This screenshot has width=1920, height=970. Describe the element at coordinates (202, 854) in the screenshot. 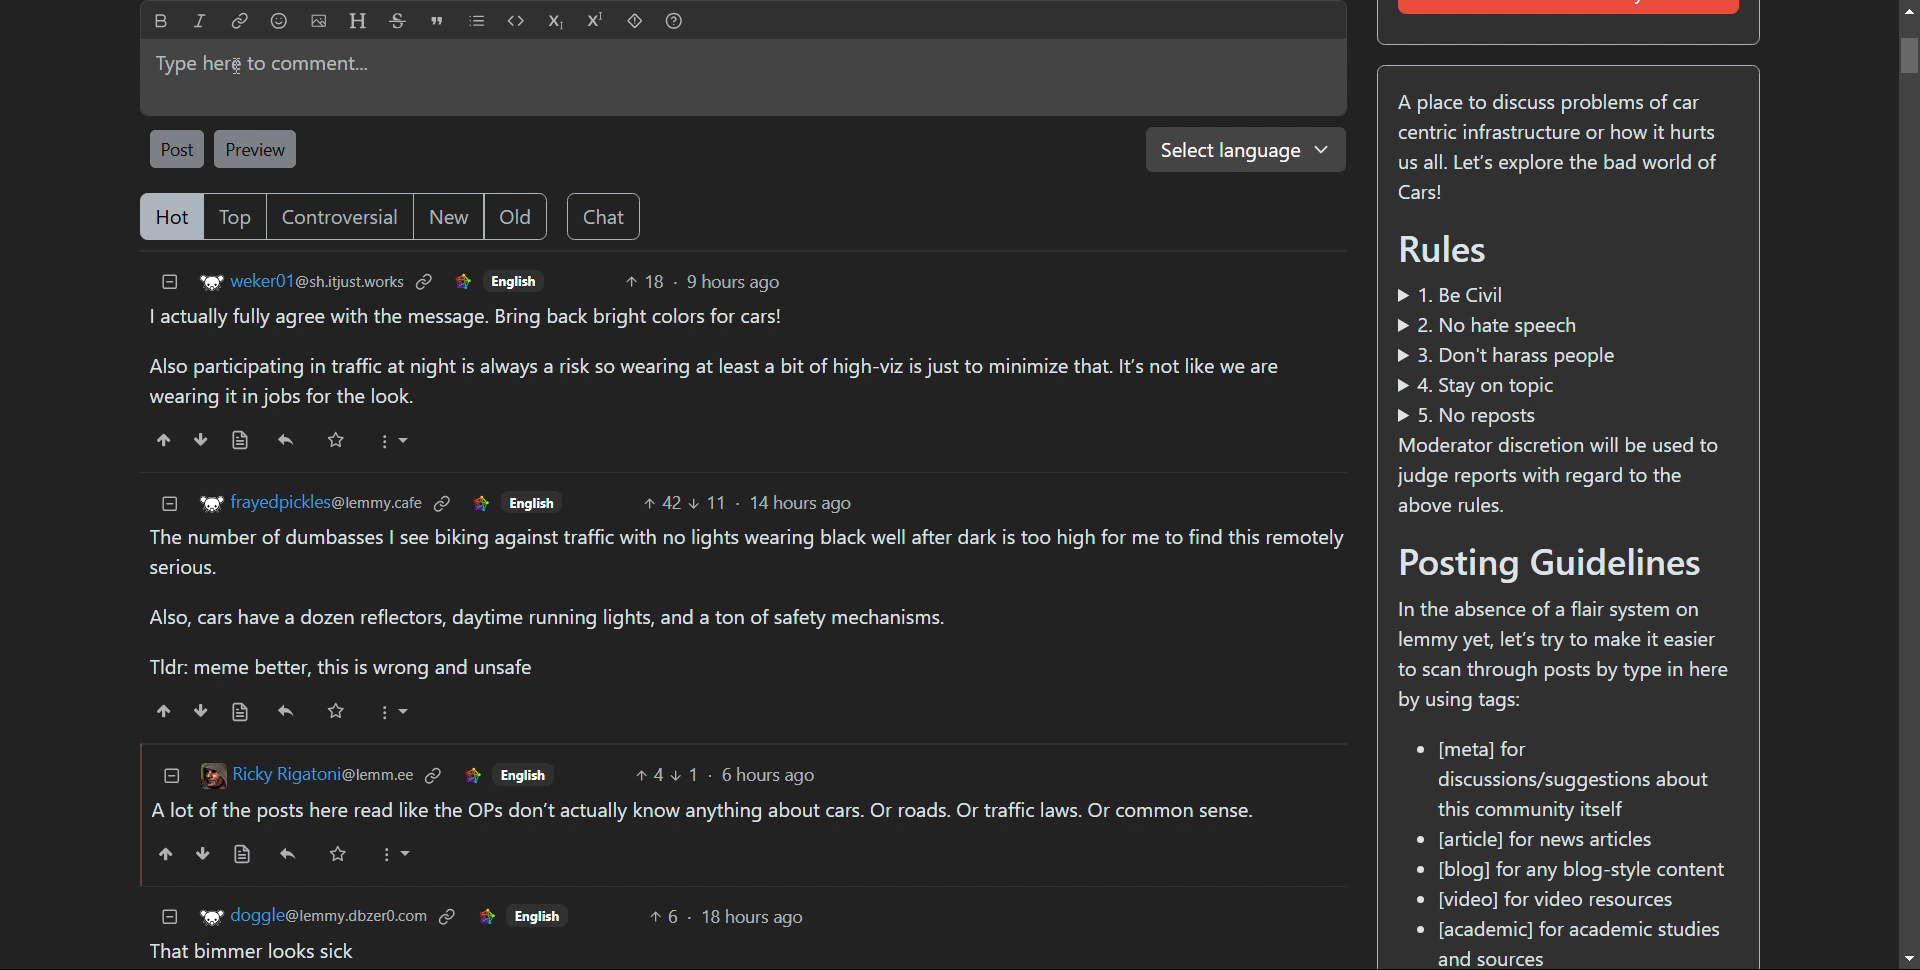

I see `downvote` at that location.